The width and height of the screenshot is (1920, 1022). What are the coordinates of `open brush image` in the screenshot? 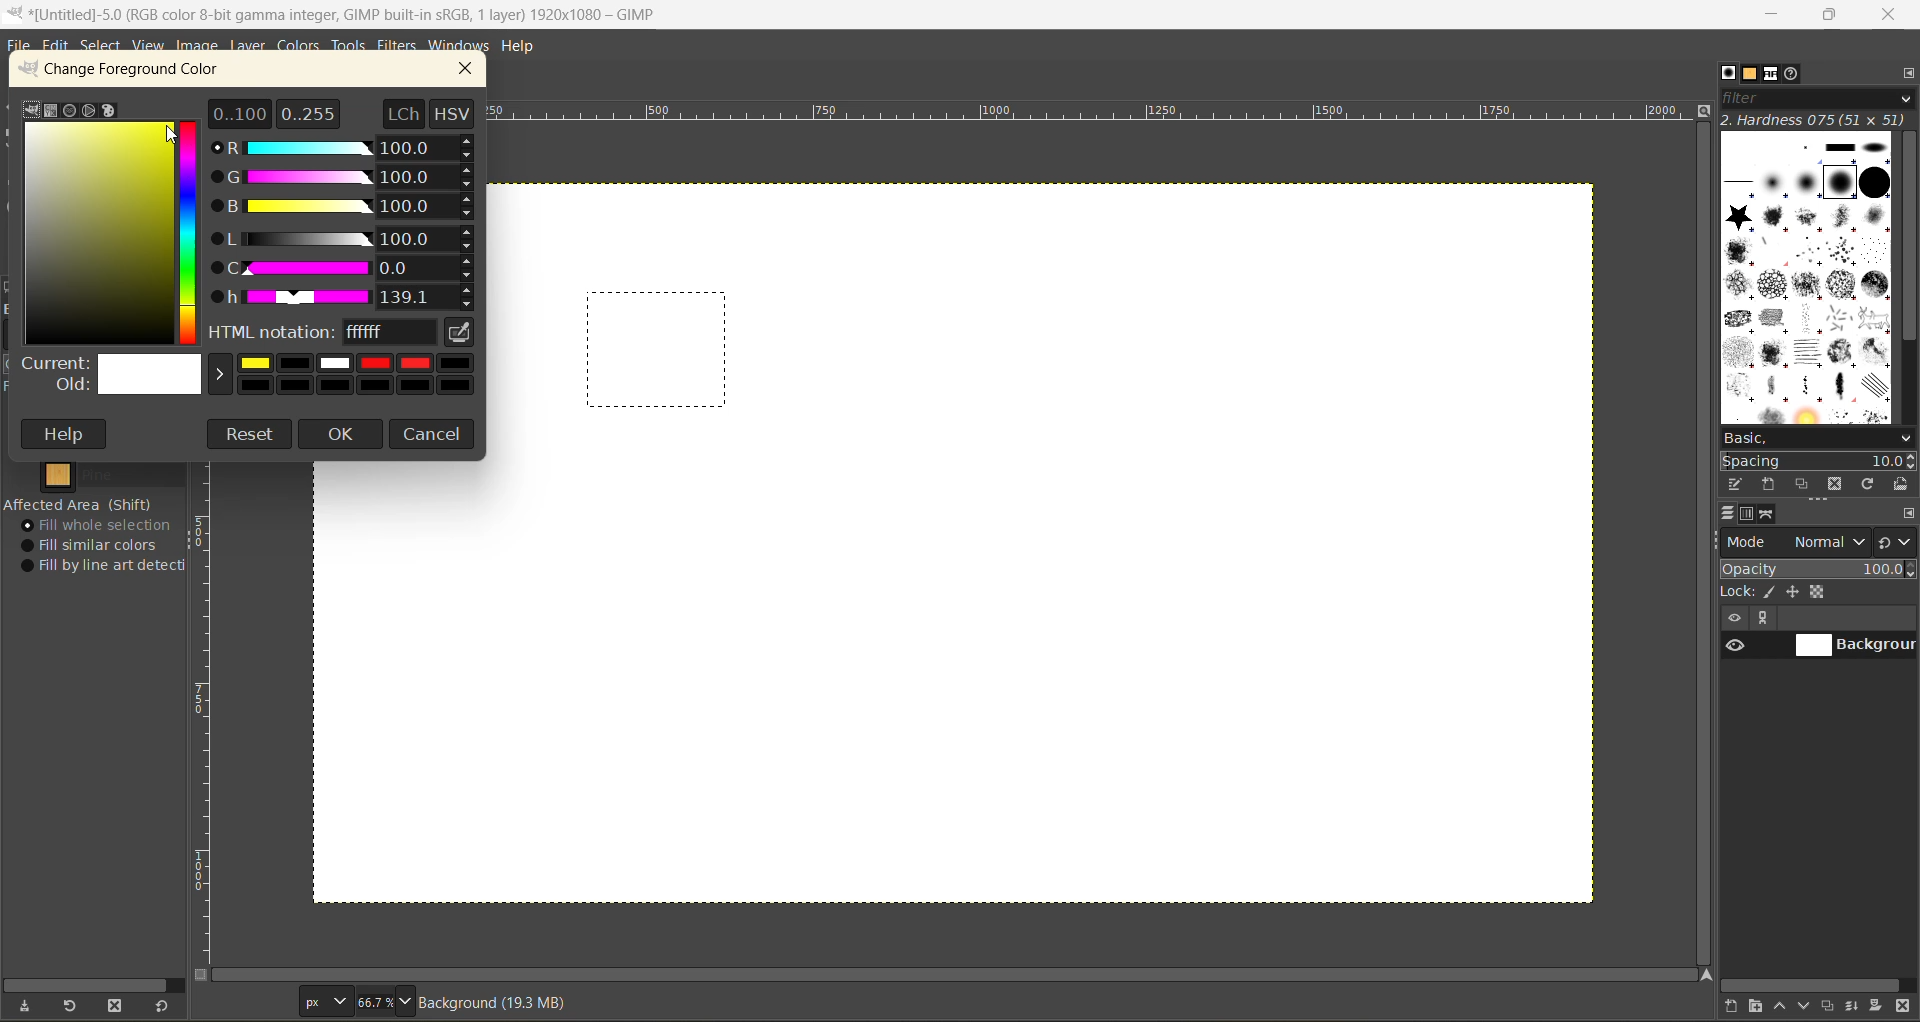 It's located at (1902, 486).